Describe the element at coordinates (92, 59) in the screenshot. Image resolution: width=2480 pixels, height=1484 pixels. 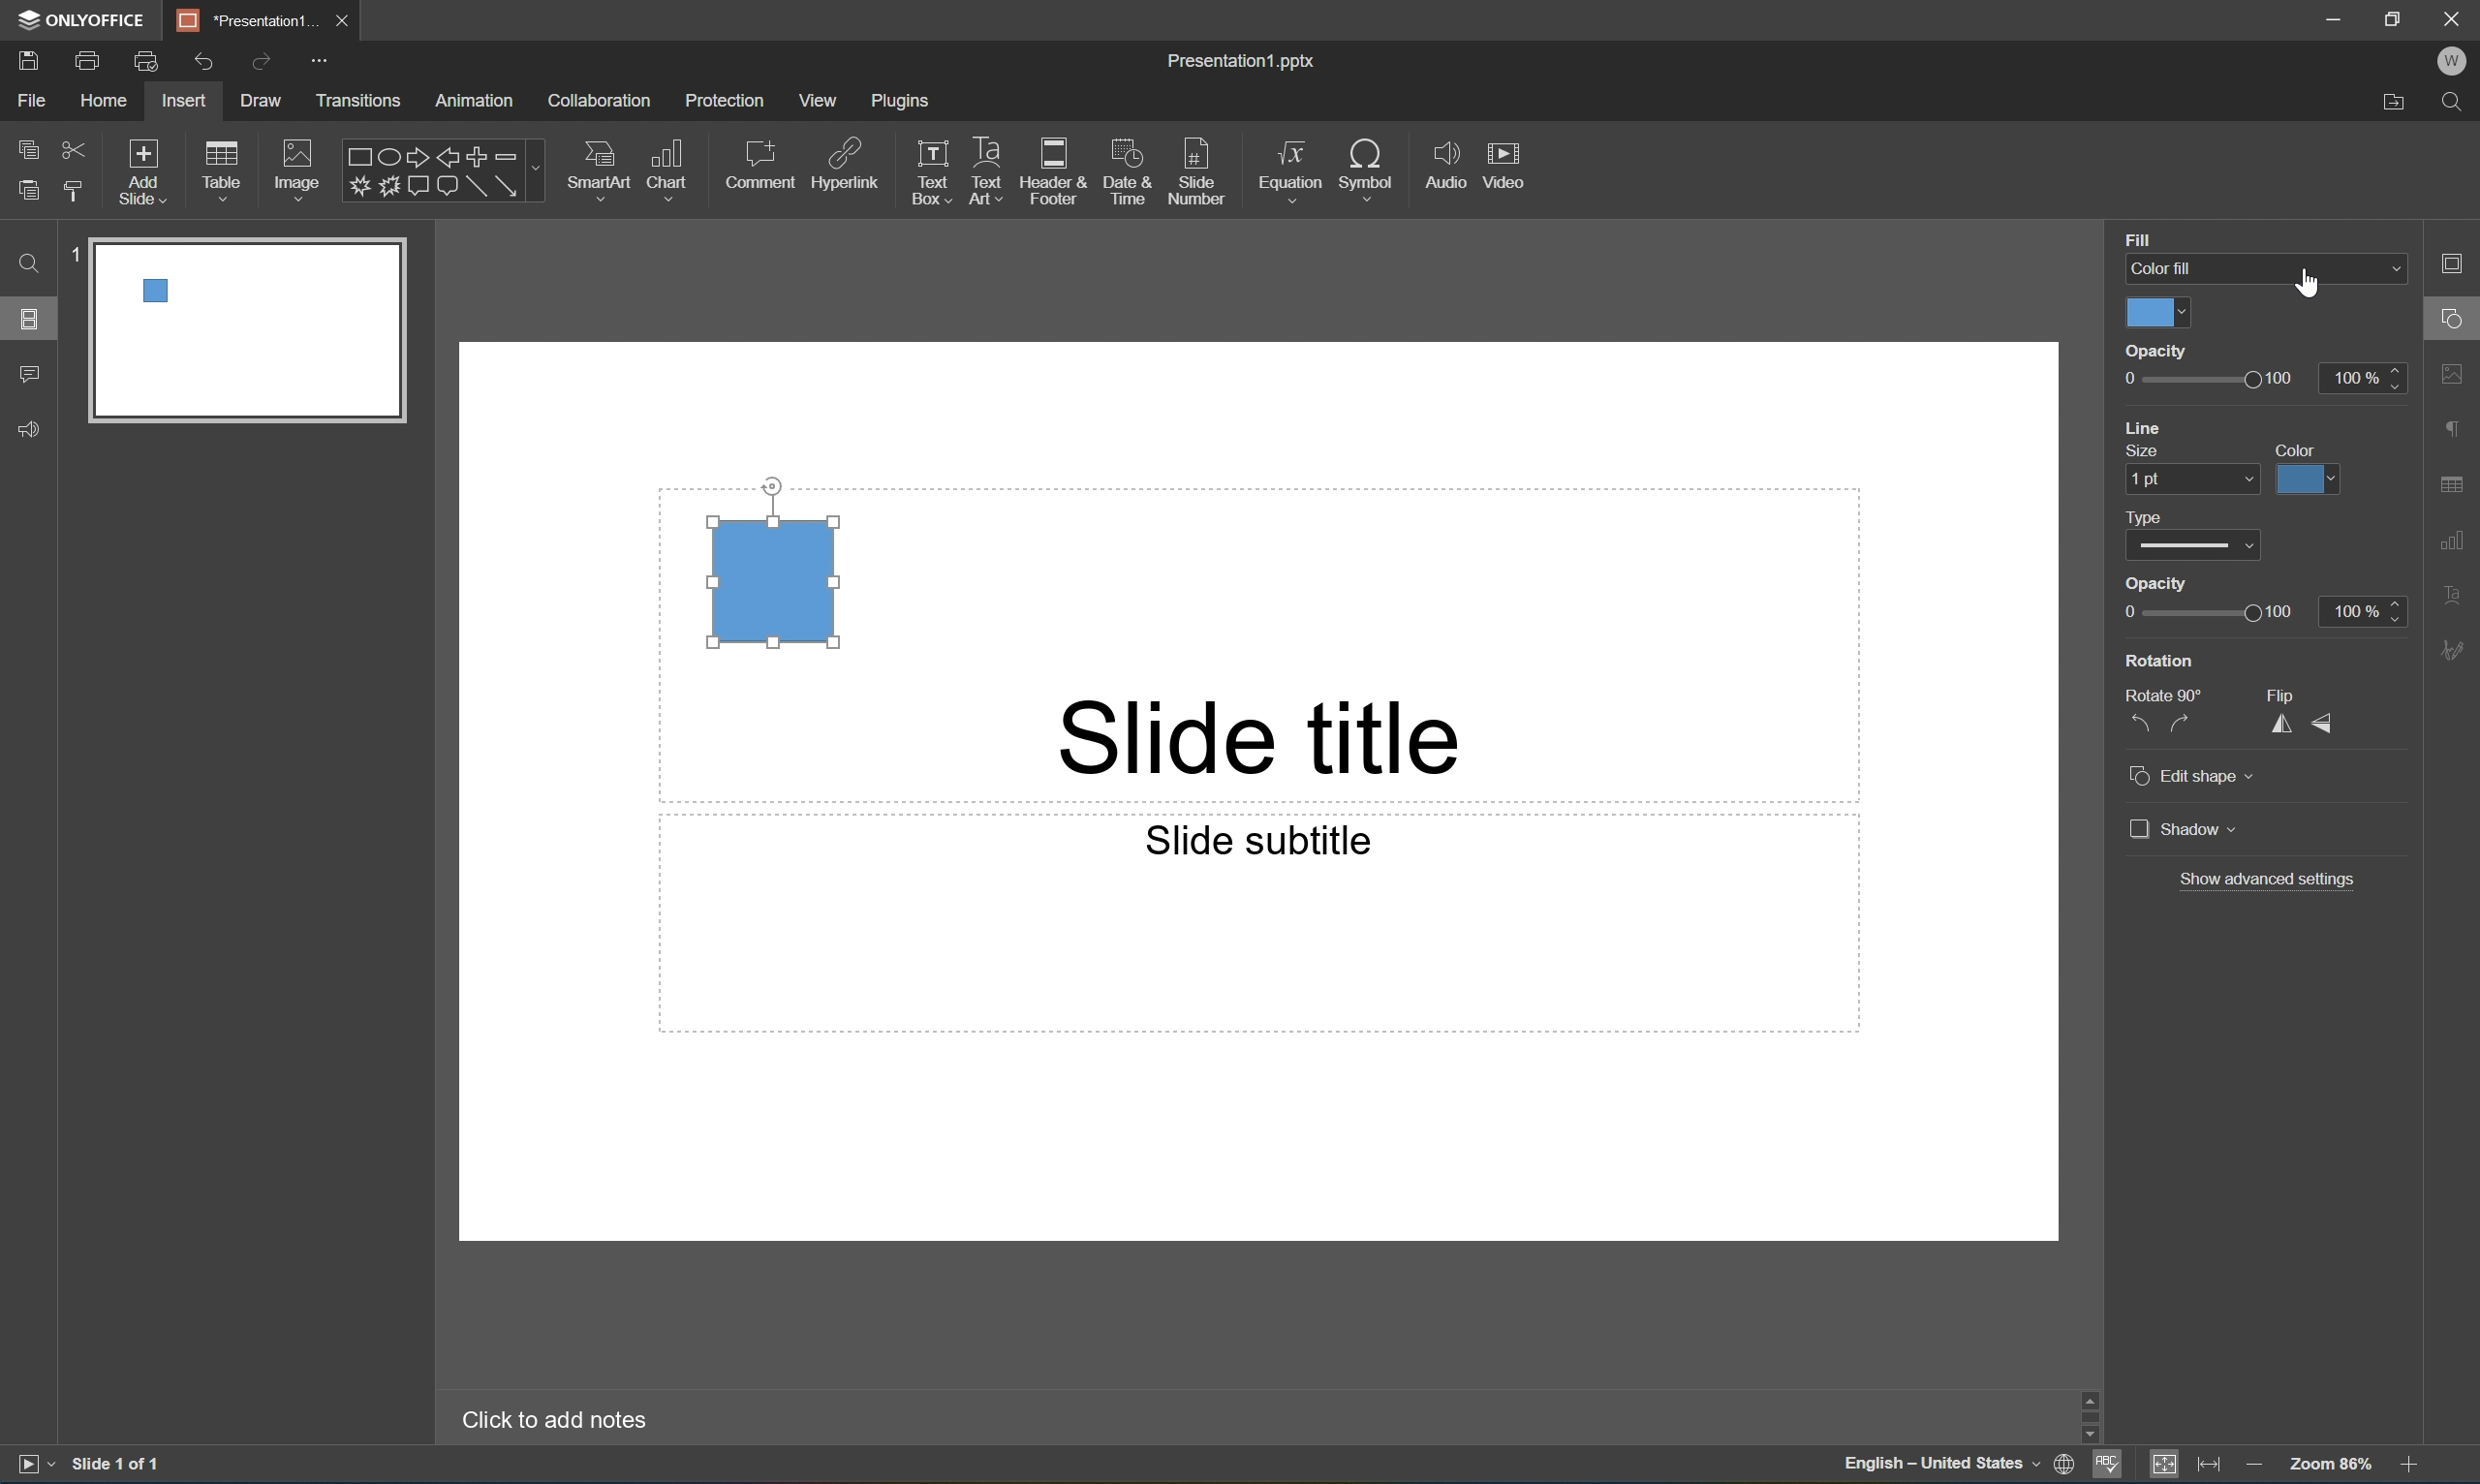
I see `Print file` at that location.